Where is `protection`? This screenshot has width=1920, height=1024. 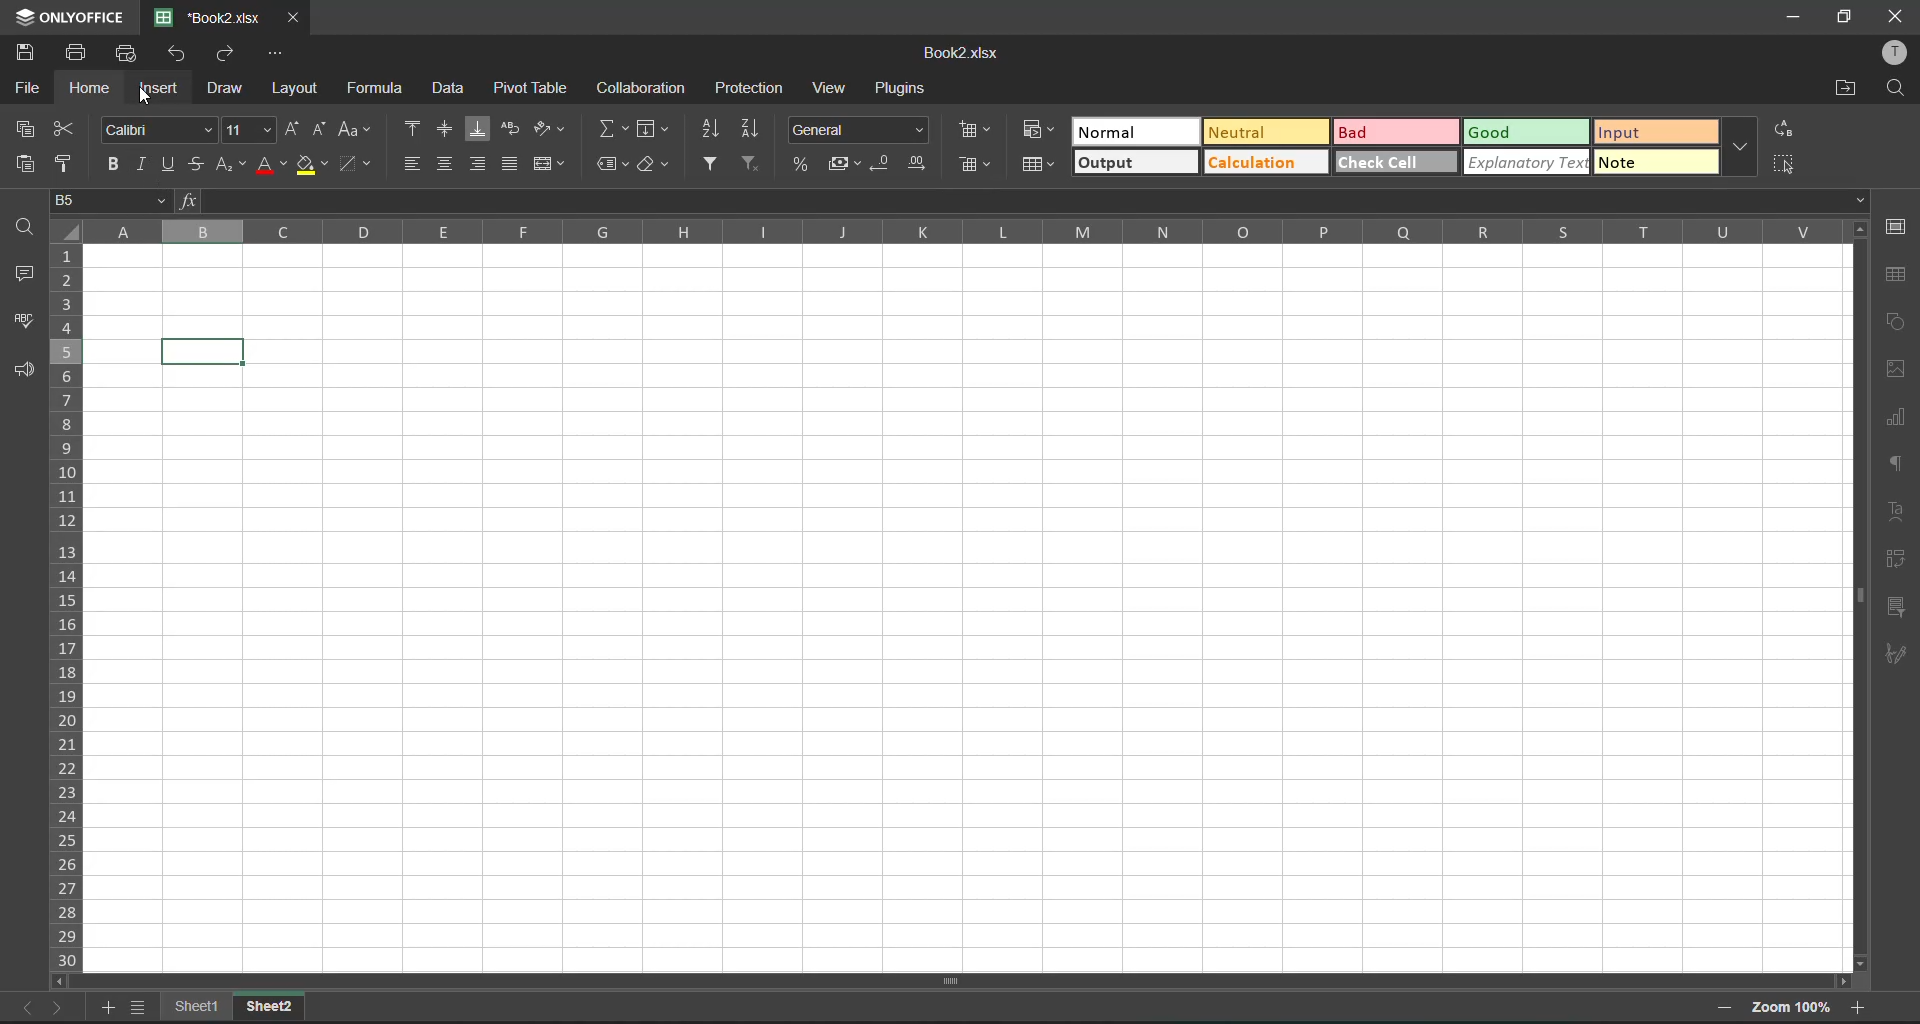
protection is located at coordinates (748, 90).